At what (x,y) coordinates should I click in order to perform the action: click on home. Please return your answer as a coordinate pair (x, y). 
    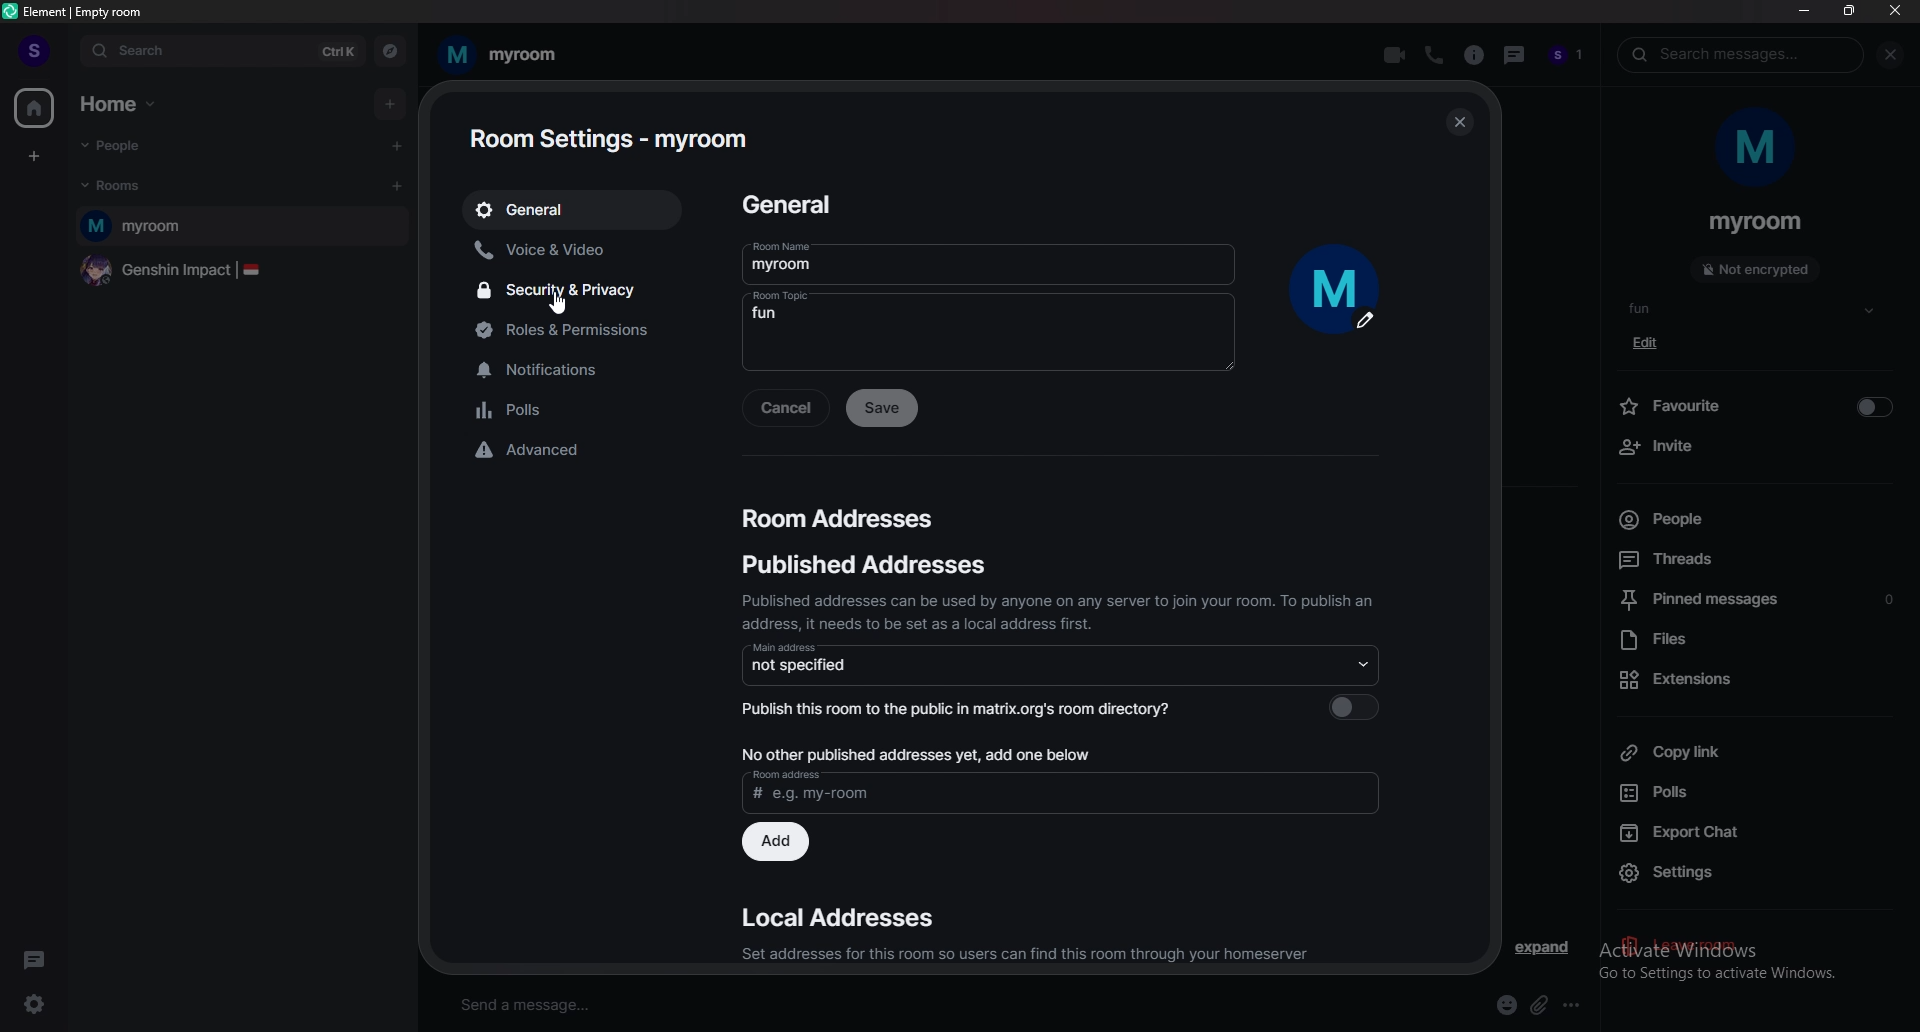
    Looking at the image, I should click on (130, 102).